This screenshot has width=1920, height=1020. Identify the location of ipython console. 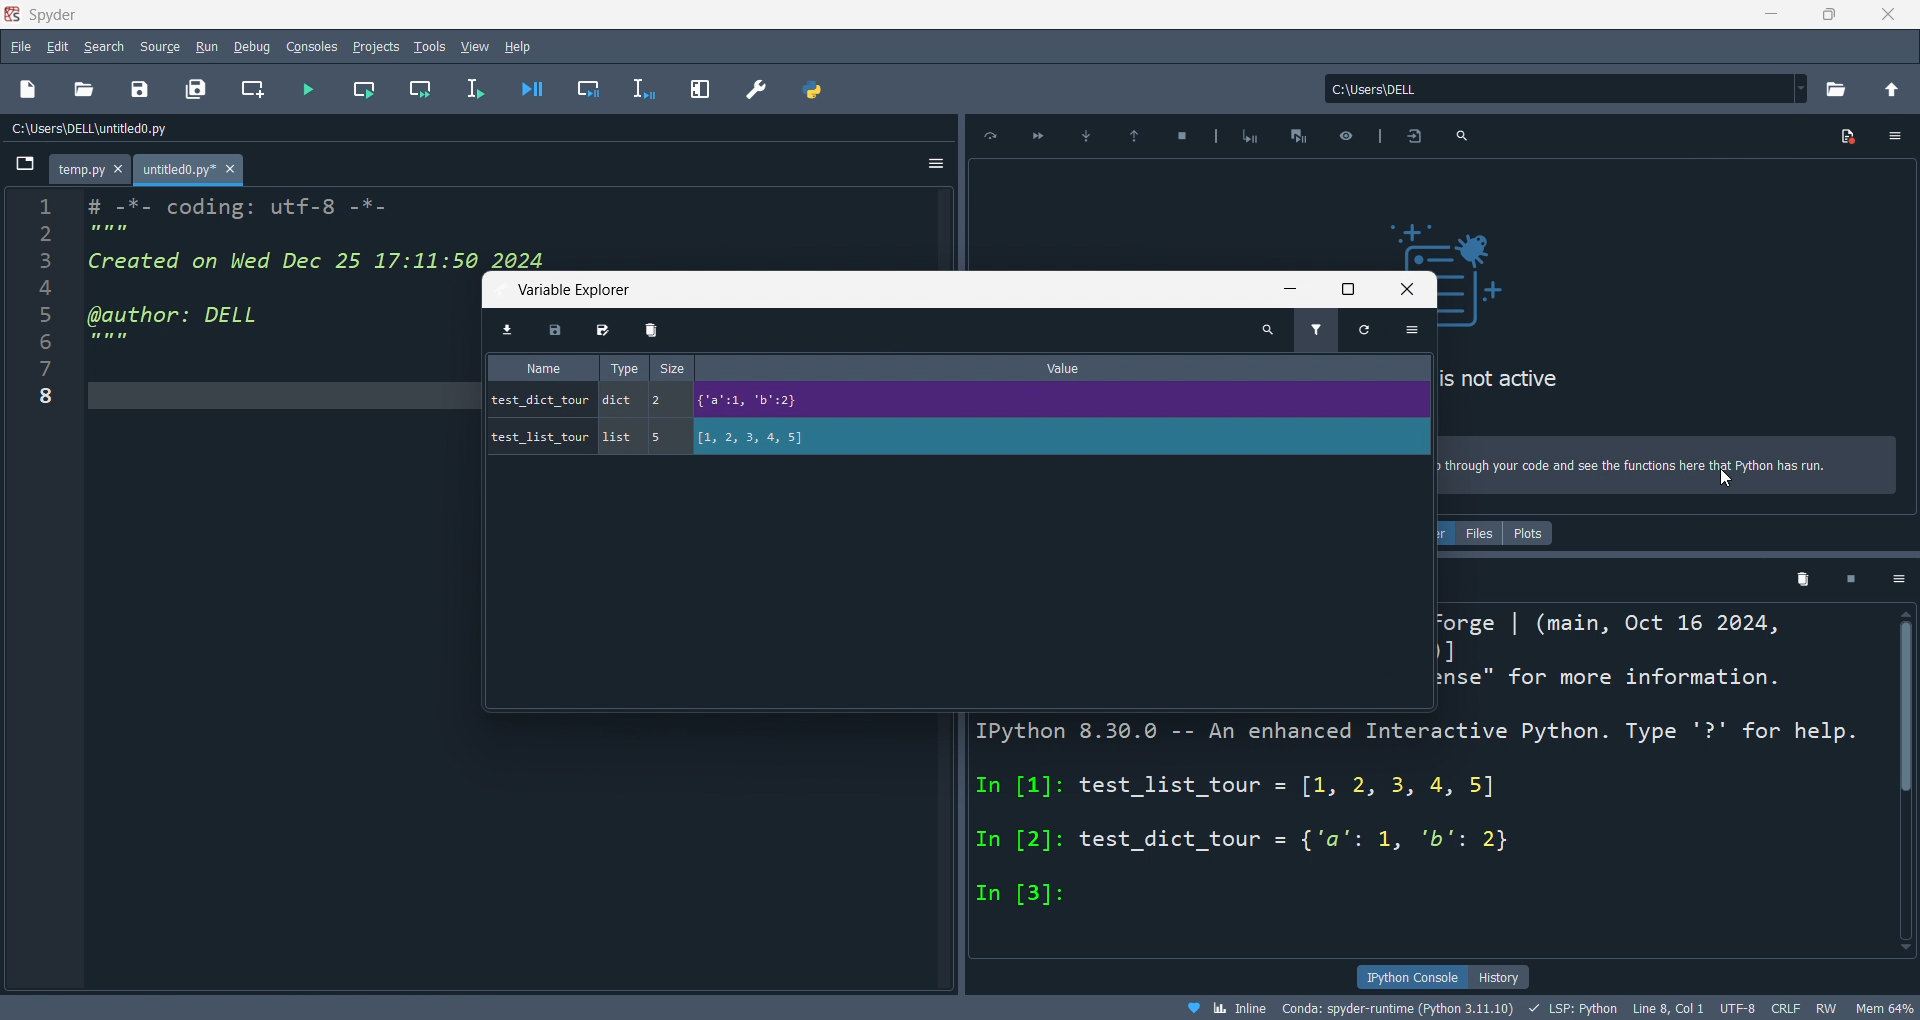
(1409, 974).